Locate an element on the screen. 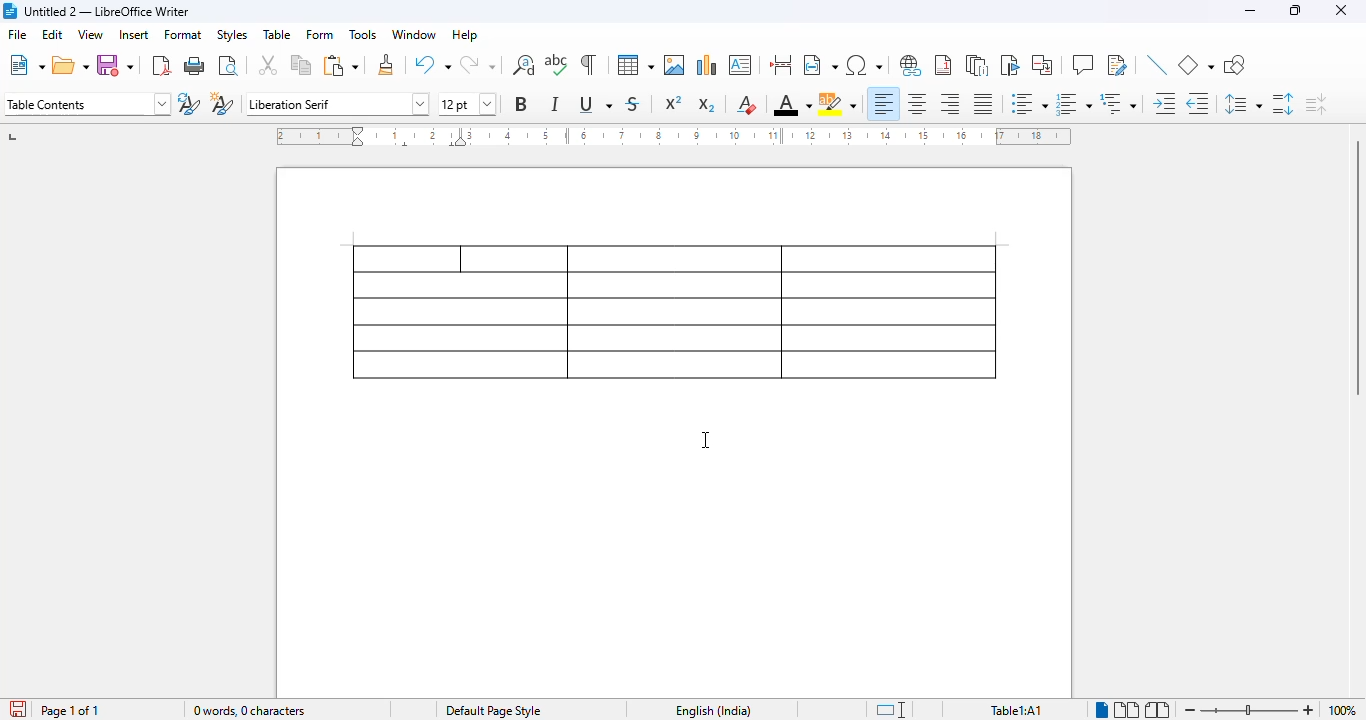 The height and width of the screenshot is (720, 1366). insert line is located at coordinates (1159, 65).